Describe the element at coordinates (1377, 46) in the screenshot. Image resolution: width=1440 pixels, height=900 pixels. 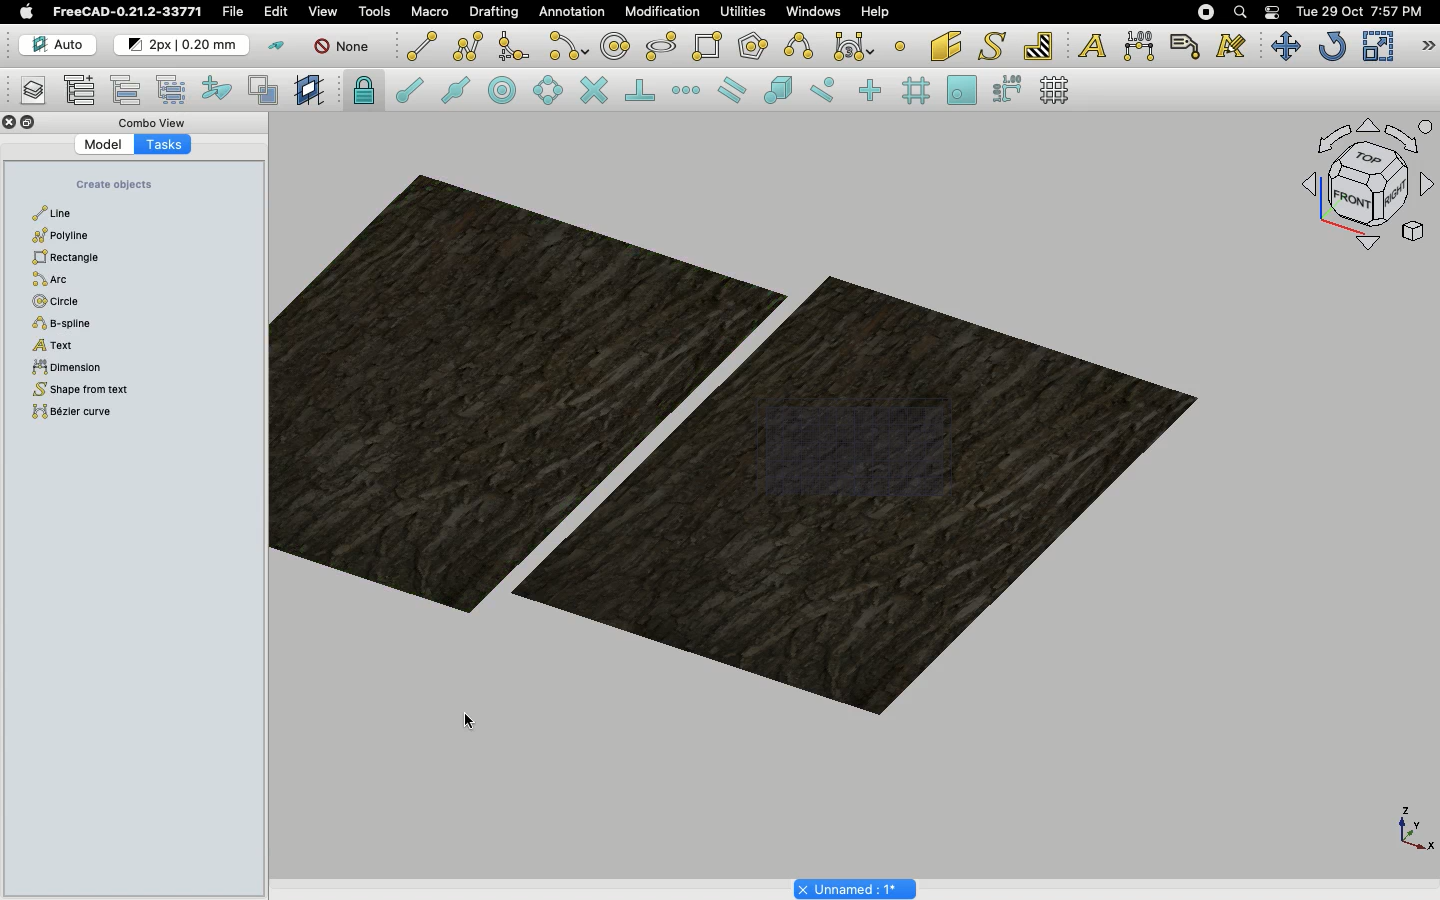
I see `Scale` at that location.